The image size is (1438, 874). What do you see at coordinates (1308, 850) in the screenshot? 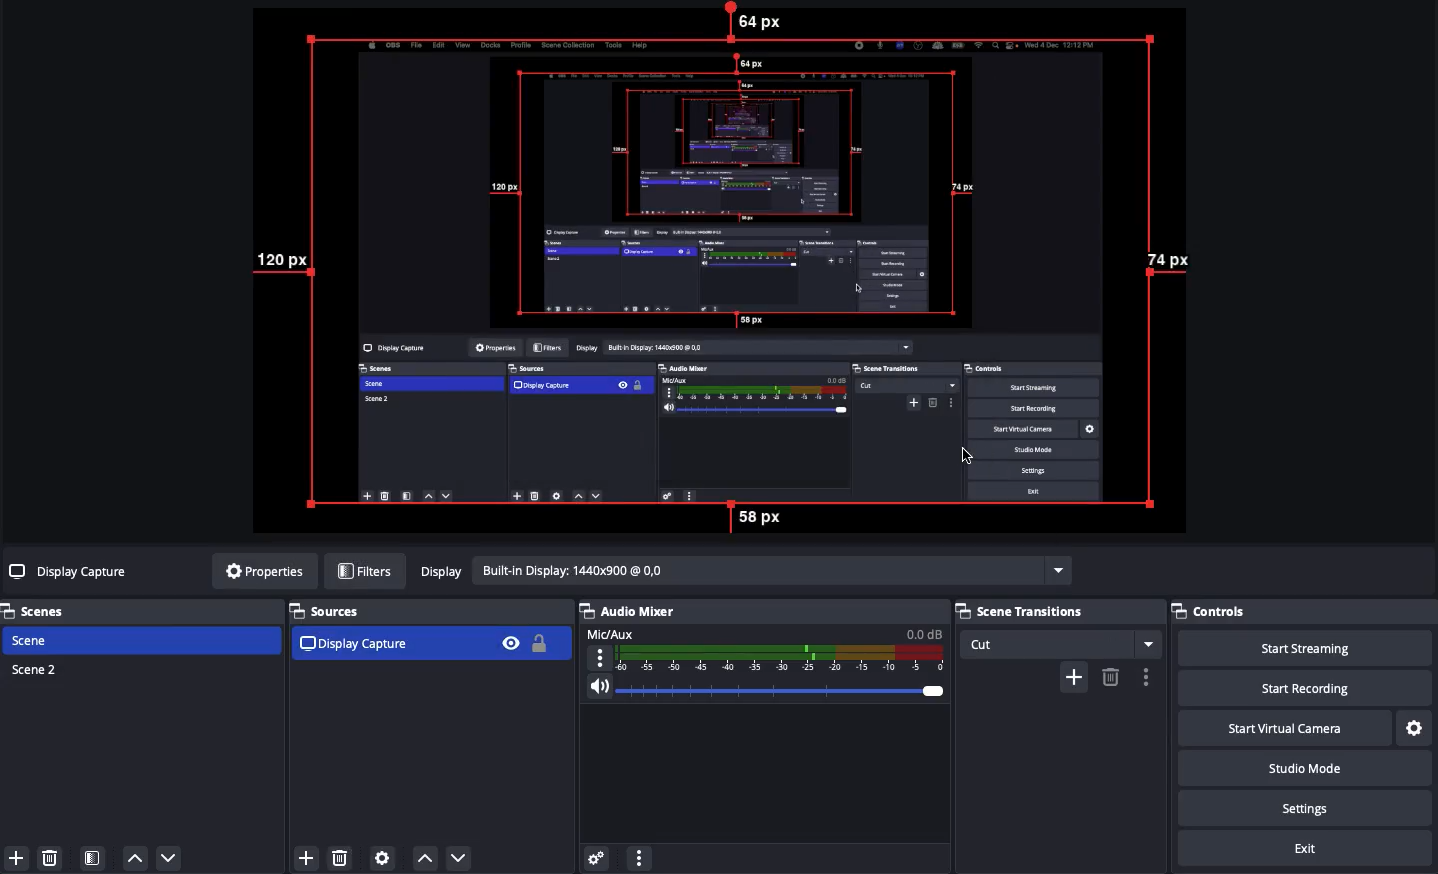
I see `Exit` at bounding box center [1308, 850].